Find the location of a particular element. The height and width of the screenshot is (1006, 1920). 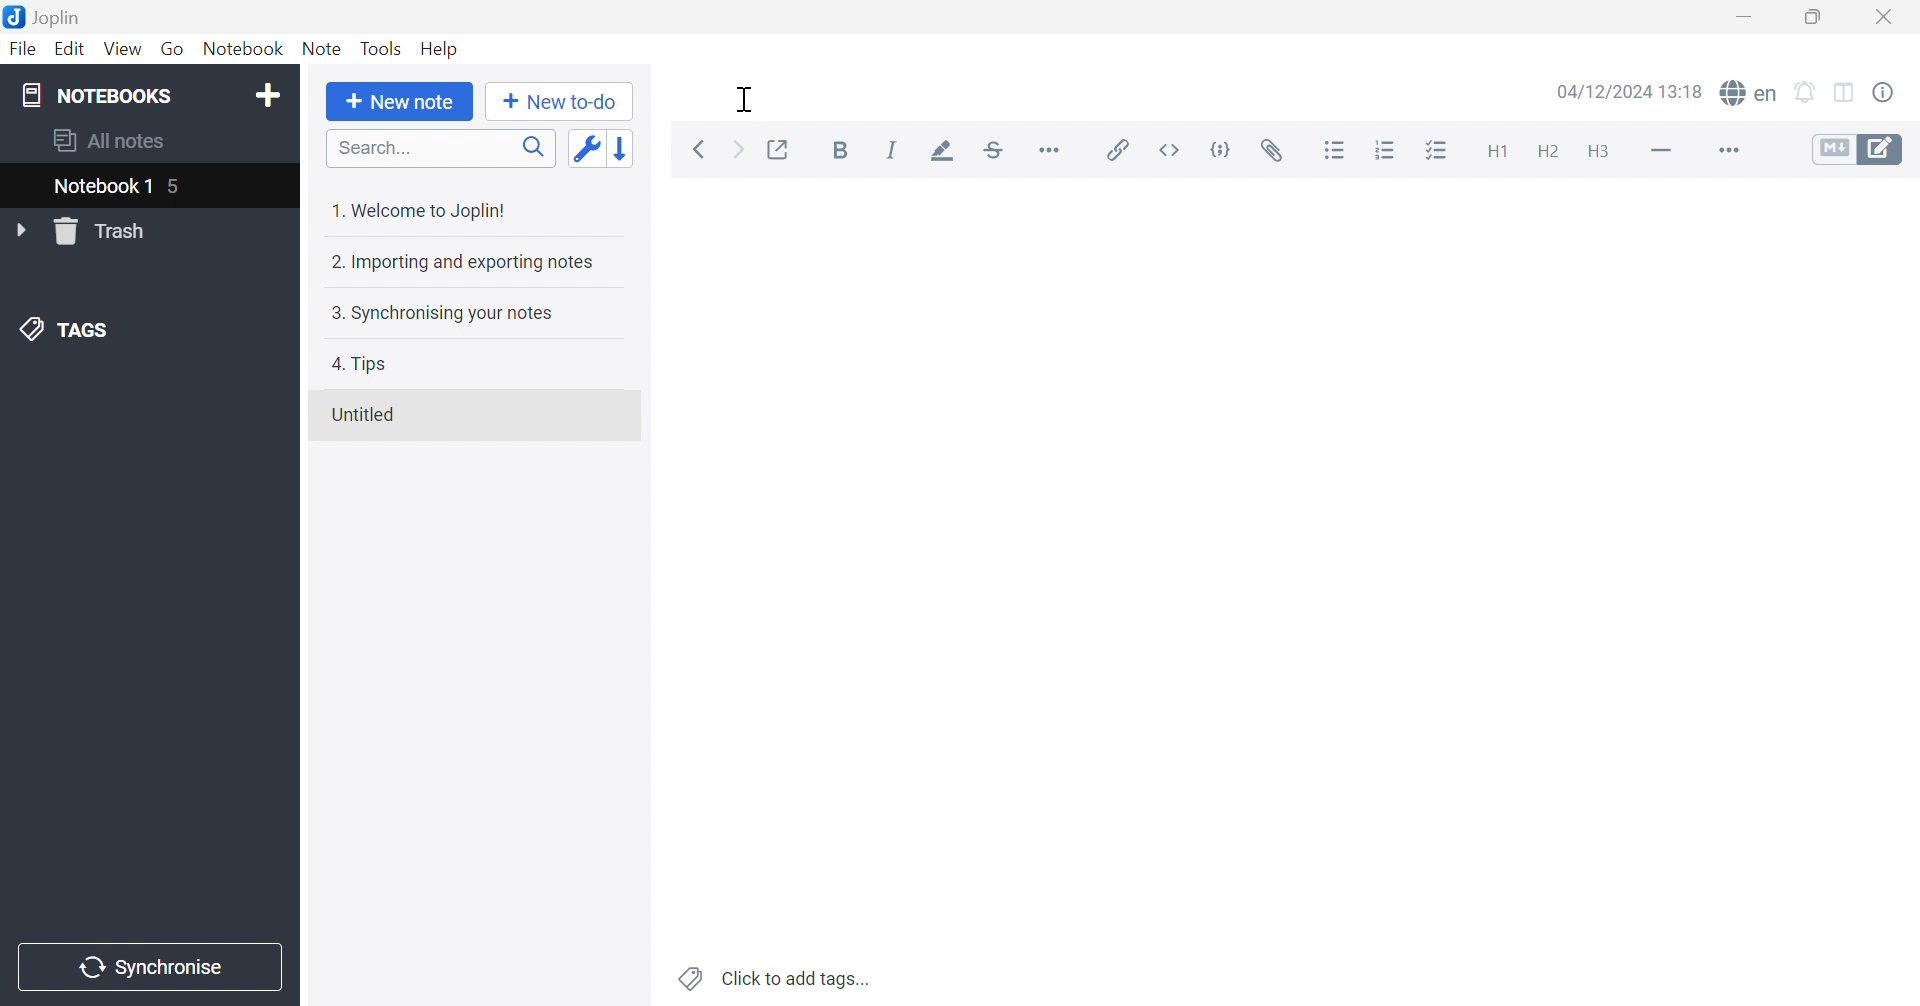

NOTEBOOKS is located at coordinates (99, 95).